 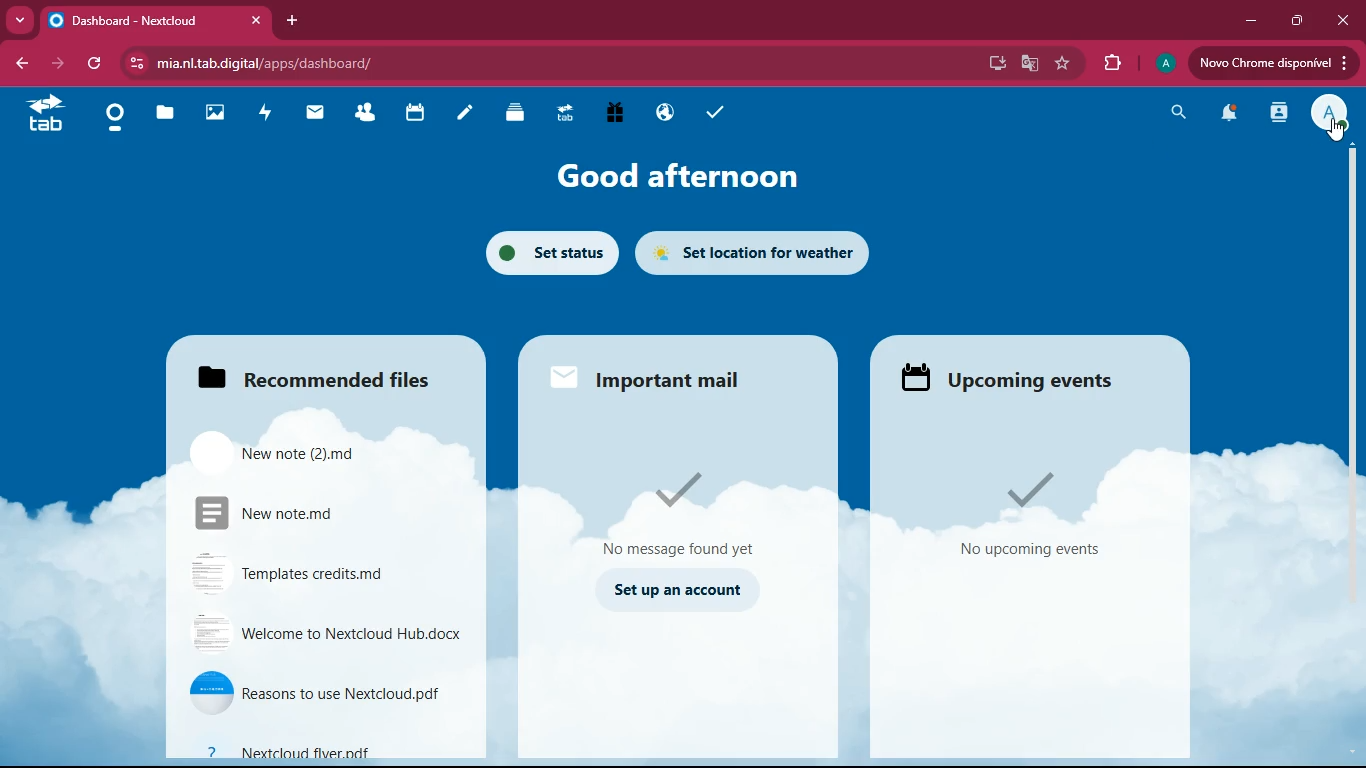 What do you see at coordinates (215, 115) in the screenshot?
I see `images` at bounding box center [215, 115].